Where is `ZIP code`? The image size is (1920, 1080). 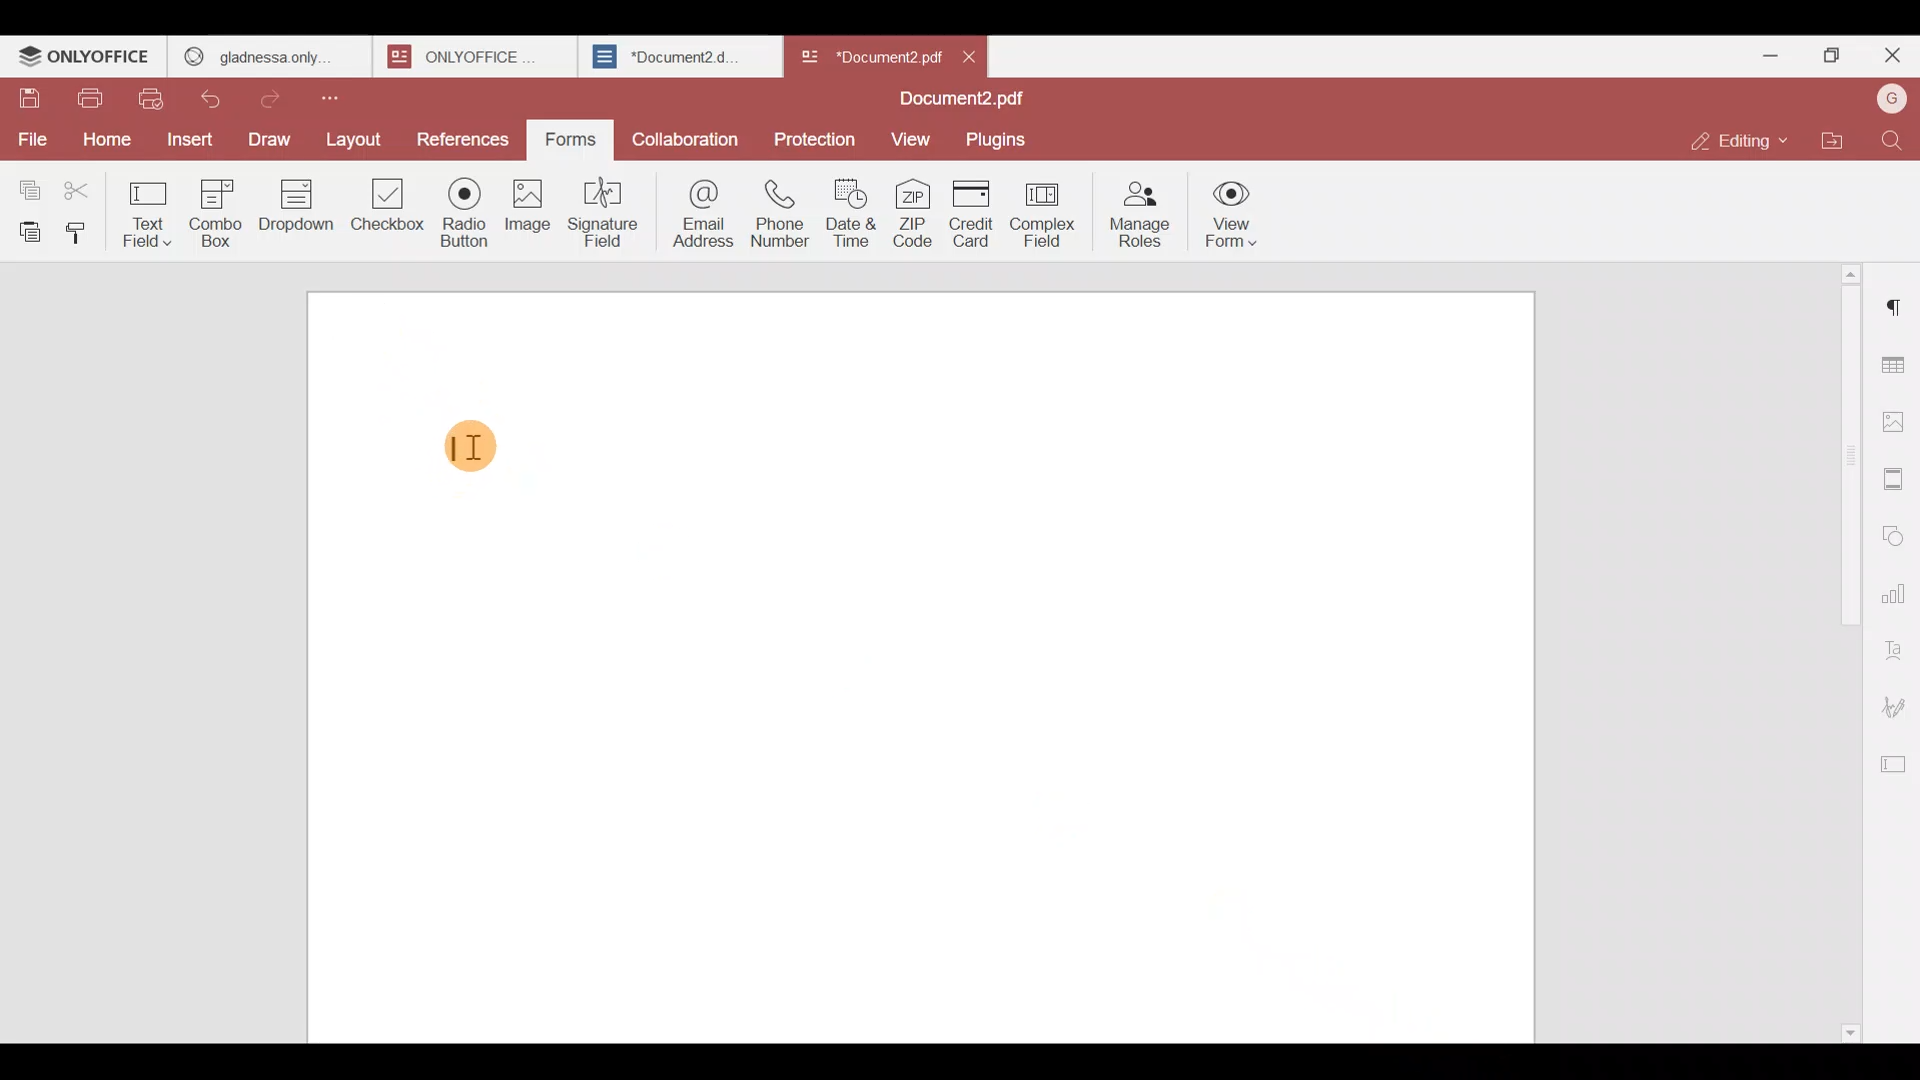
ZIP code is located at coordinates (916, 211).